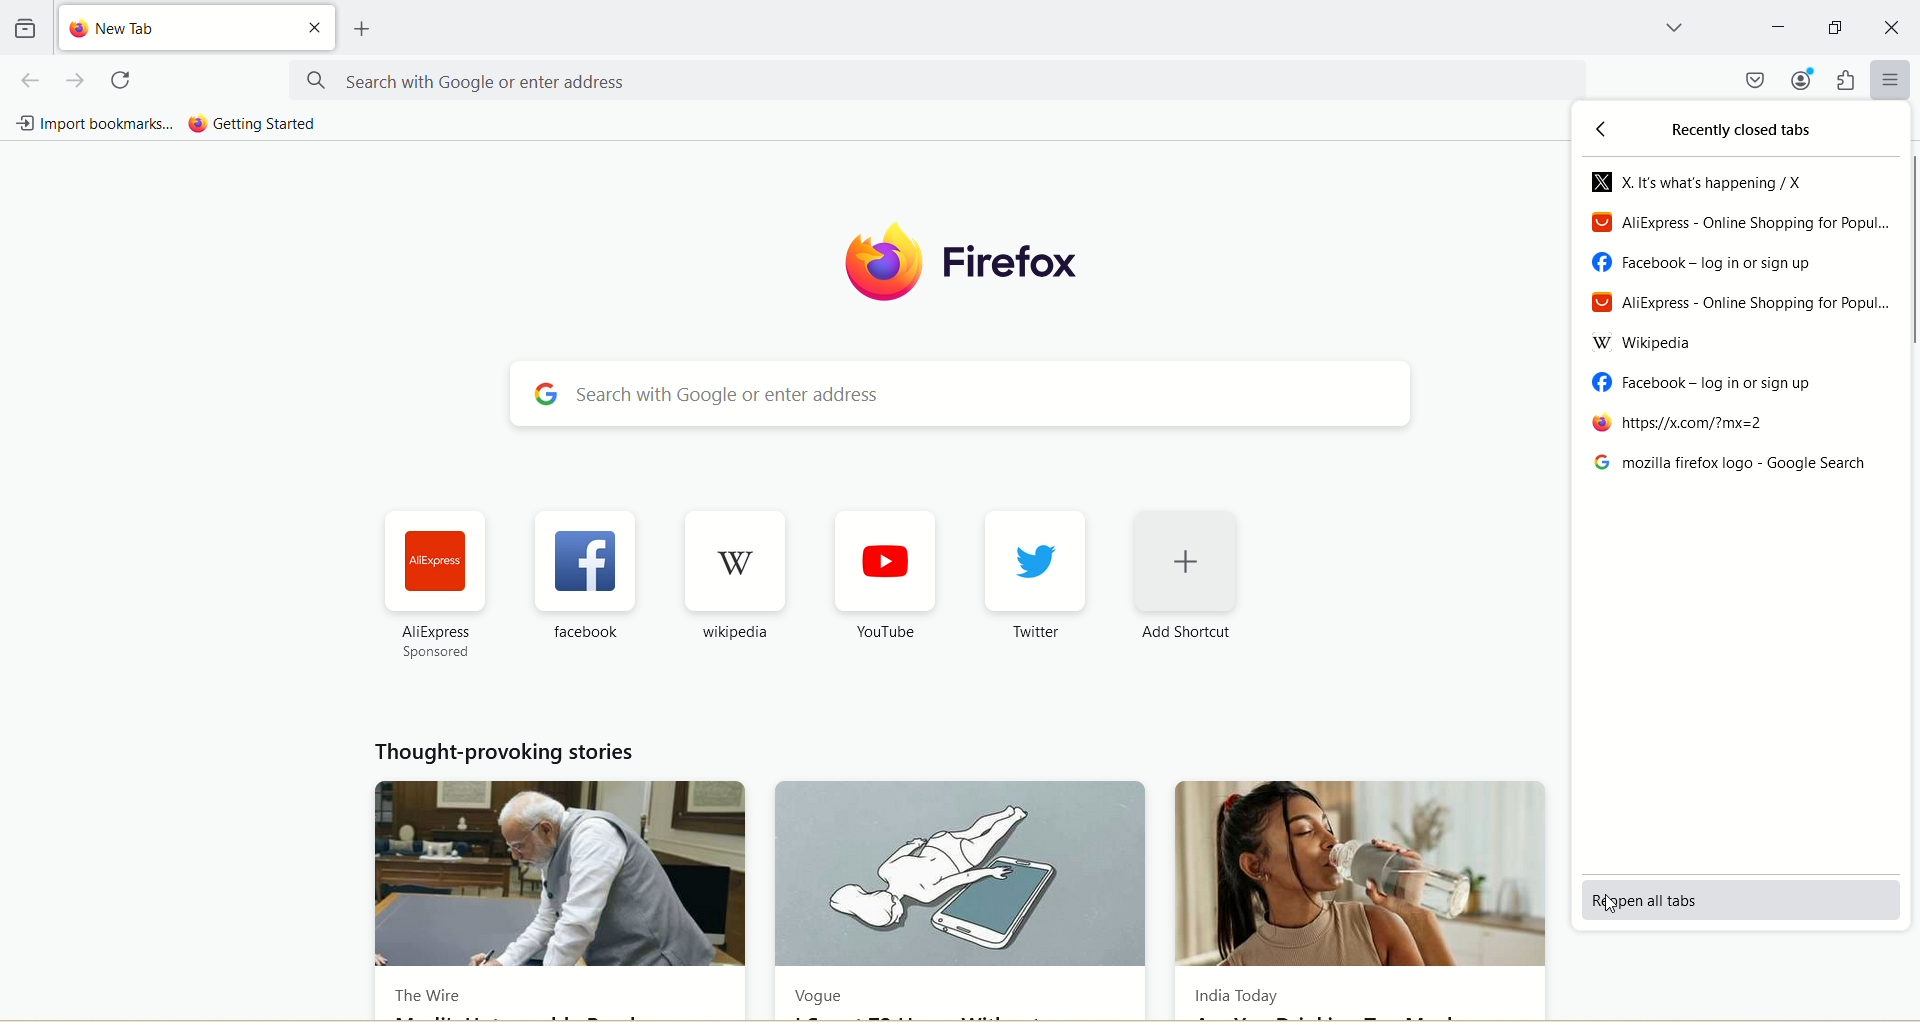  Describe the element at coordinates (95, 125) in the screenshot. I see `import bookmarks` at that location.